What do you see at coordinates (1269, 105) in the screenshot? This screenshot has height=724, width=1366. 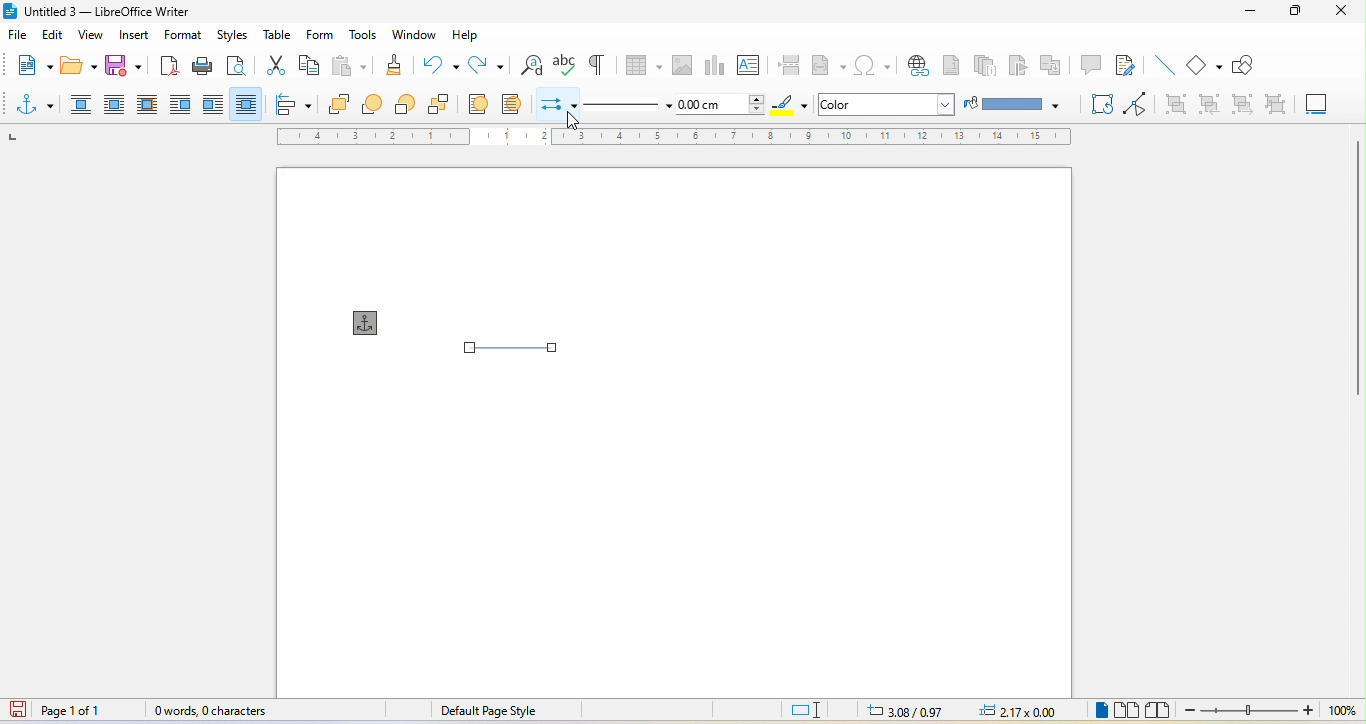 I see `ungroup` at bounding box center [1269, 105].